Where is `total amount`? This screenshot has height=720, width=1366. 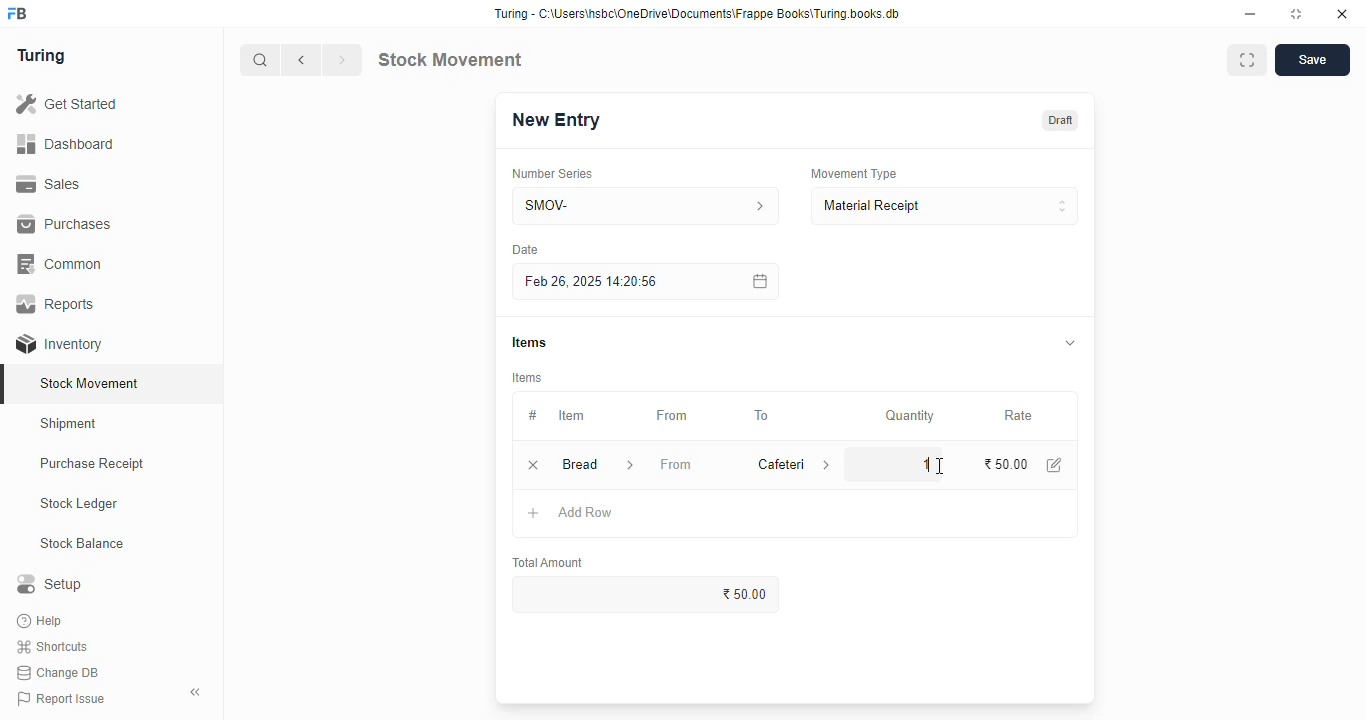 total amount is located at coordinates (549, 563).